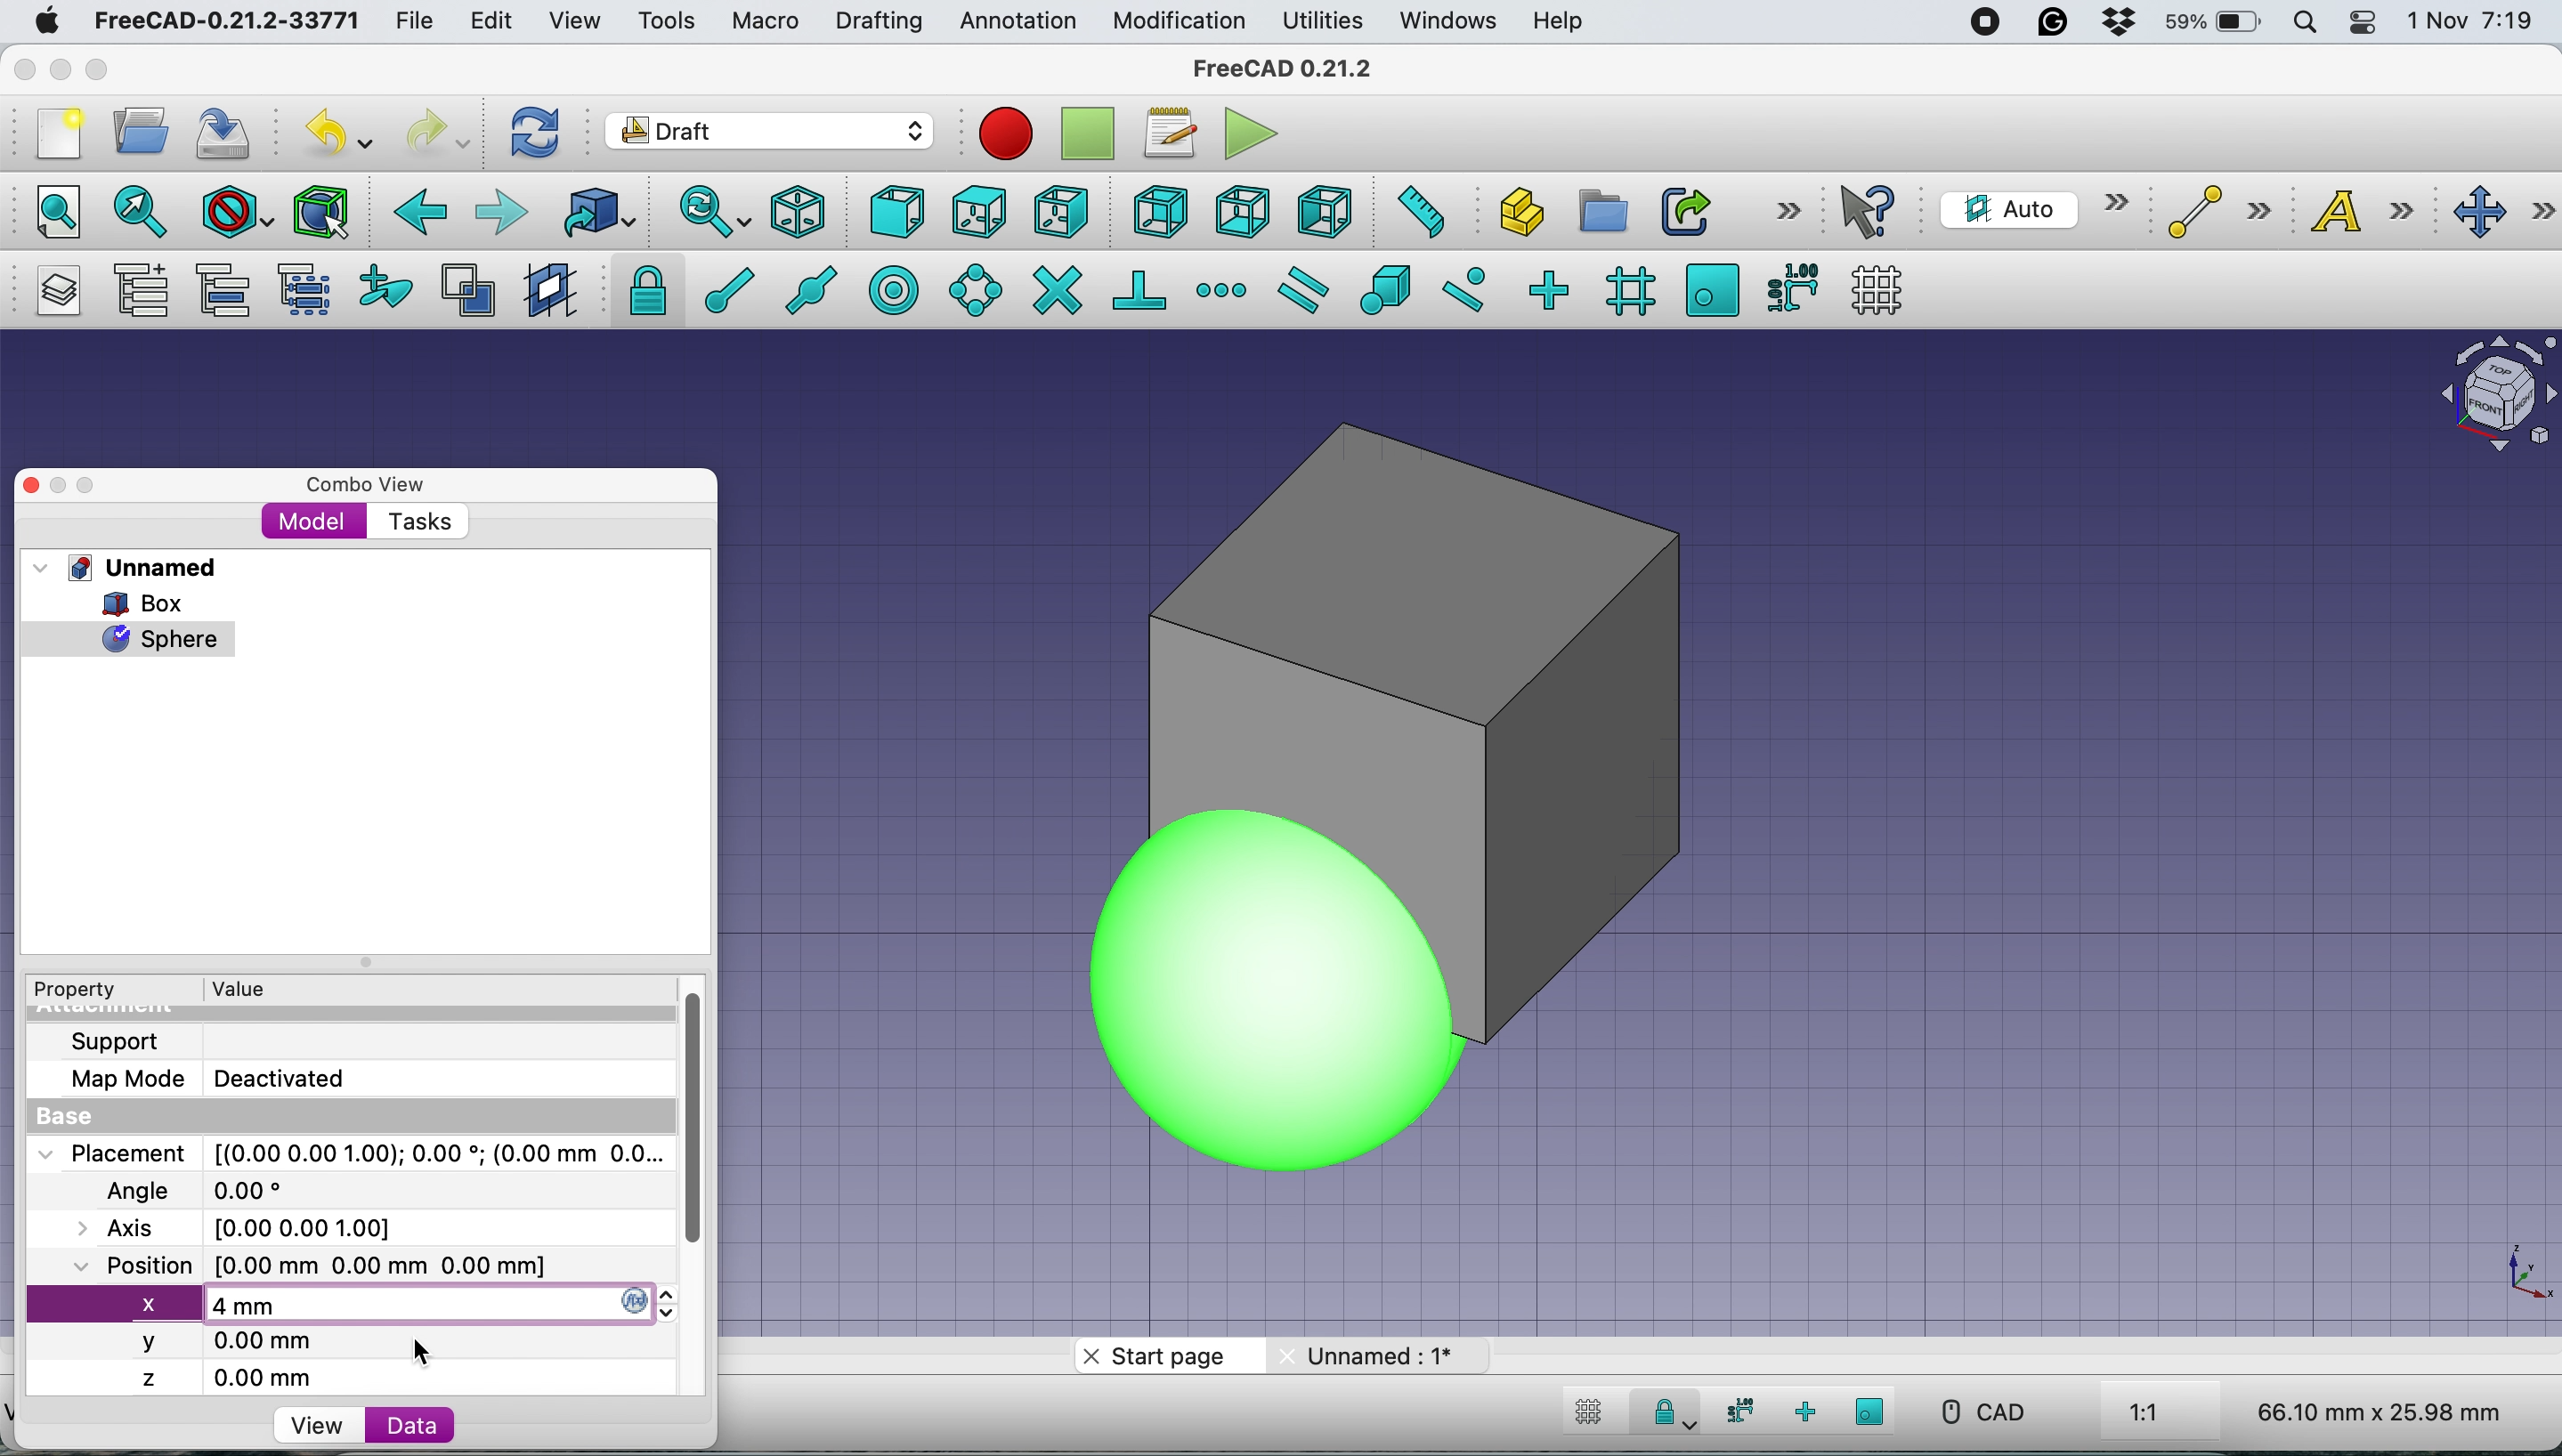 Image resolution: width=2562 pixels, height=1456 pixels. What do you see at coordinates (896, 288) in the screenshot?
I see `snap center` at bounding box center [896, 288].